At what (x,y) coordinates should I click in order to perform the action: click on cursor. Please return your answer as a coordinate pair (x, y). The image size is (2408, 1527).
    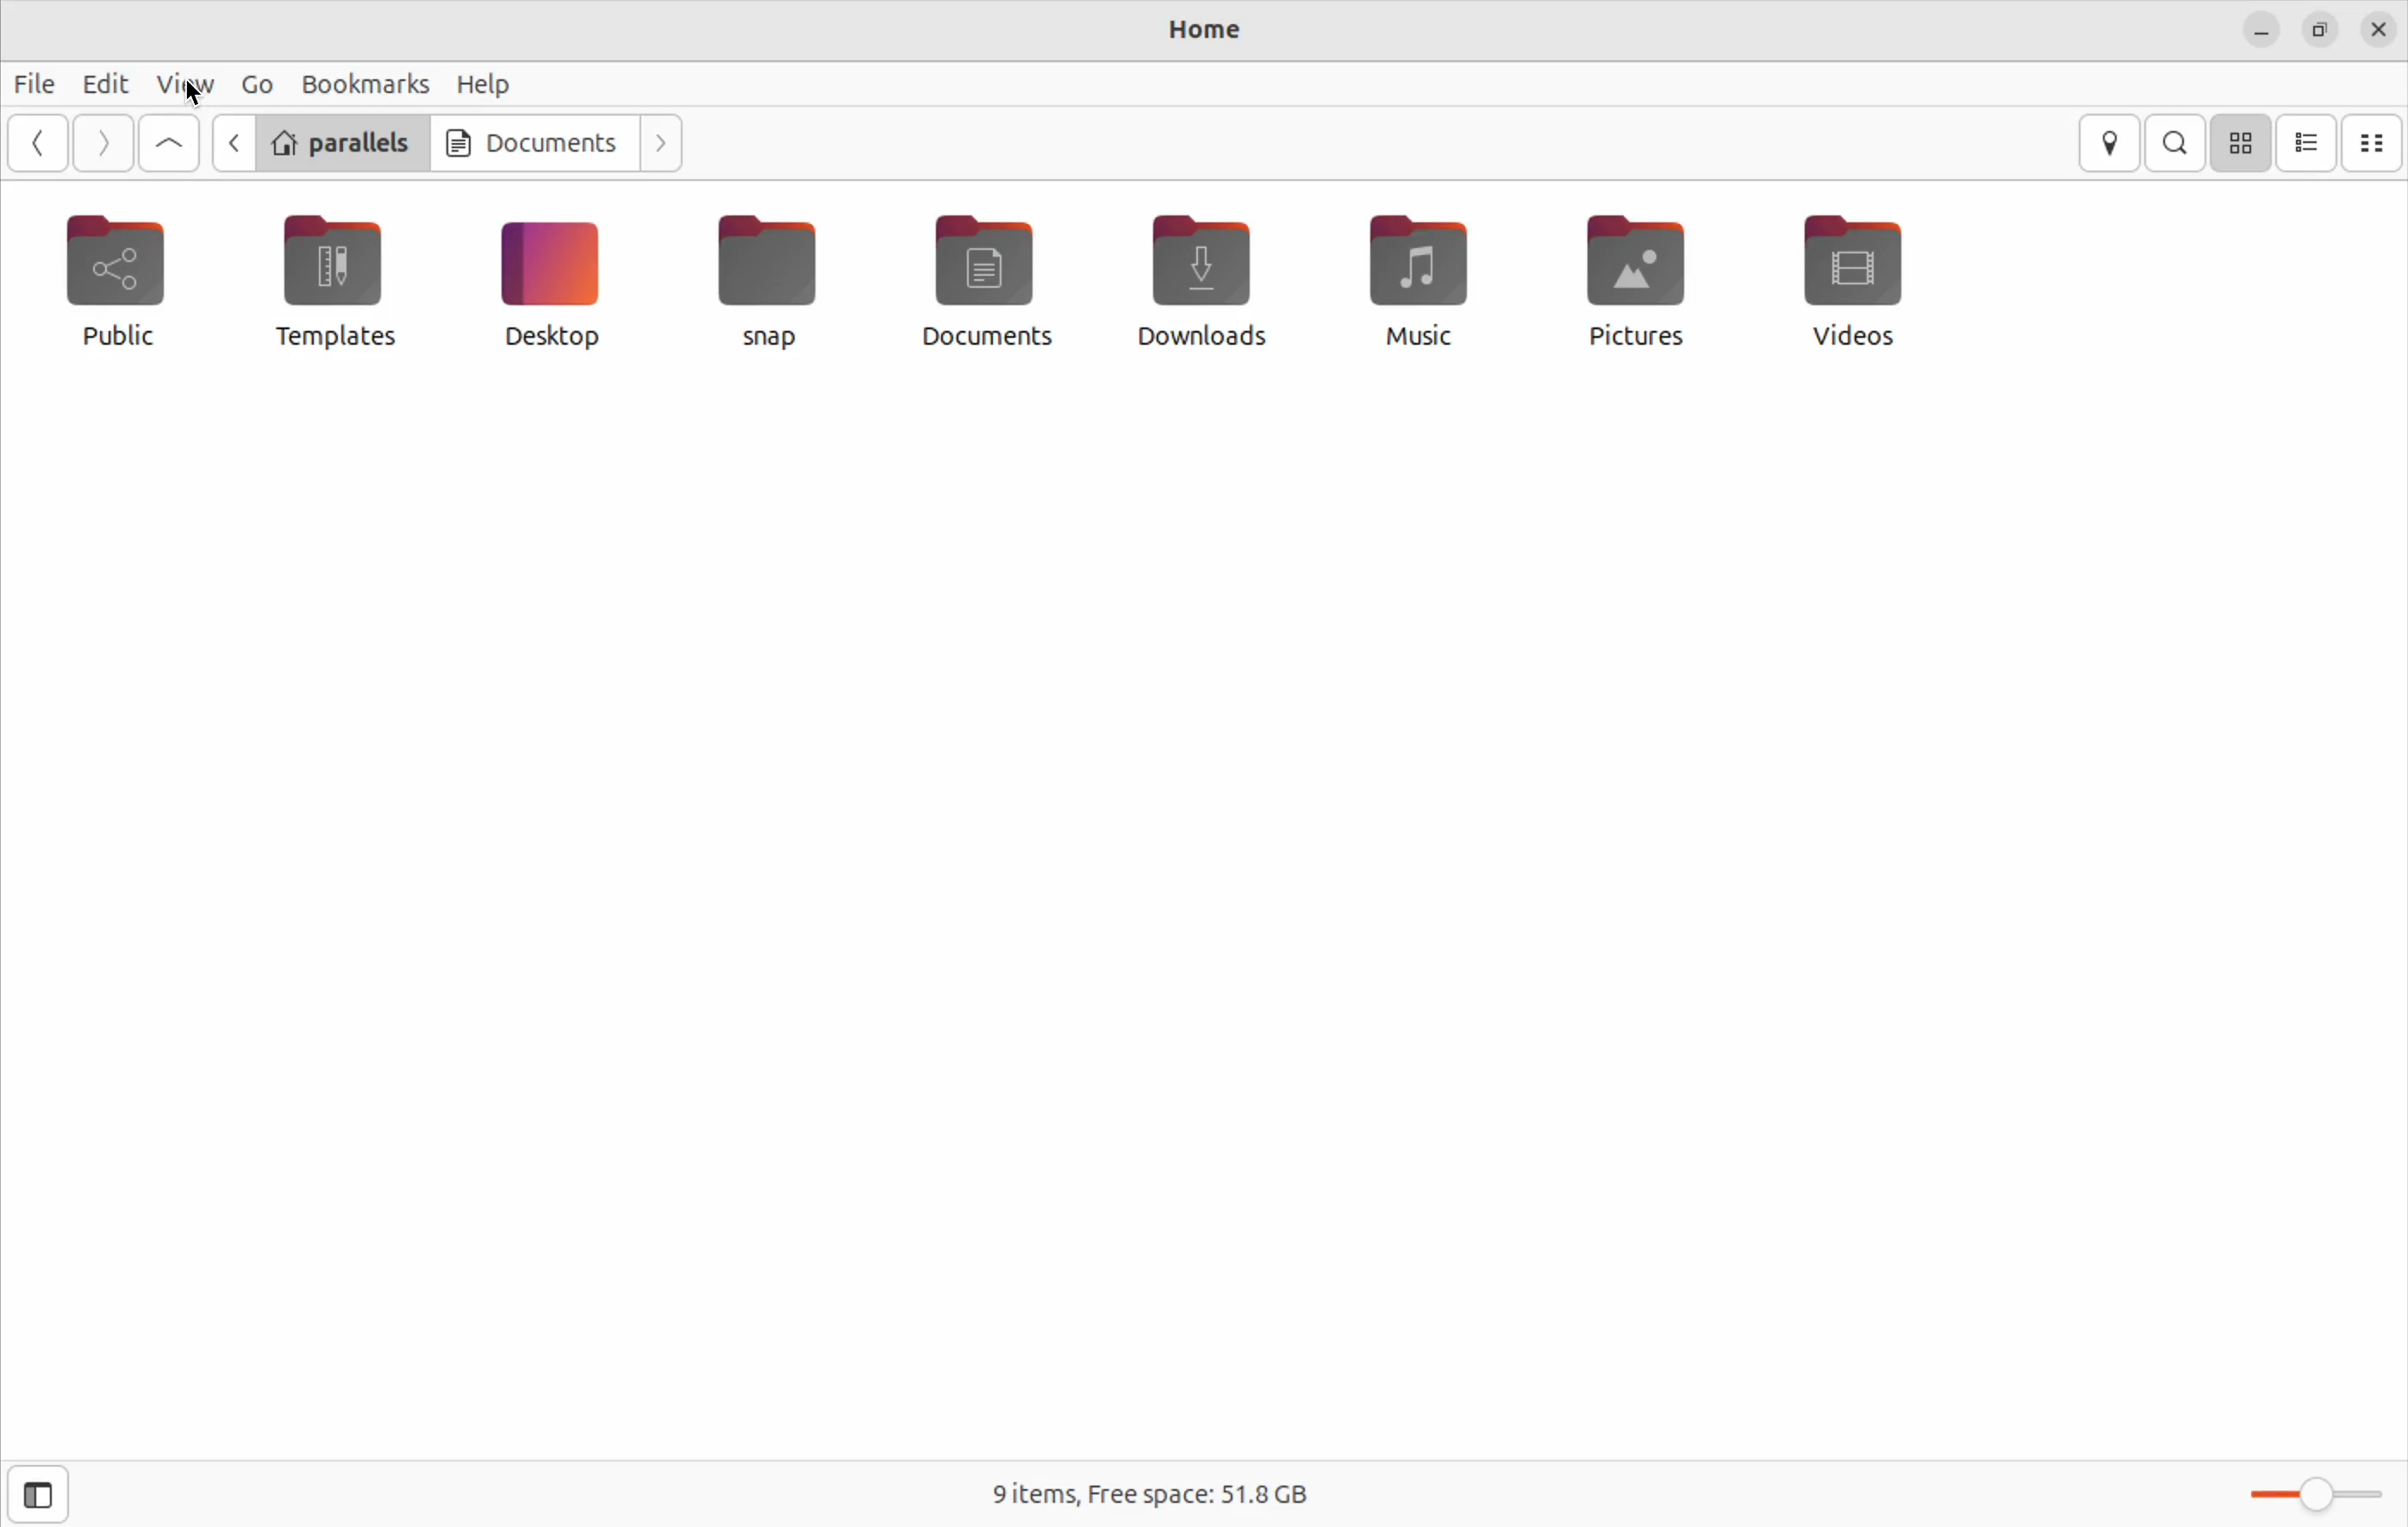
    Looking at the image, I should click on (192, 94).